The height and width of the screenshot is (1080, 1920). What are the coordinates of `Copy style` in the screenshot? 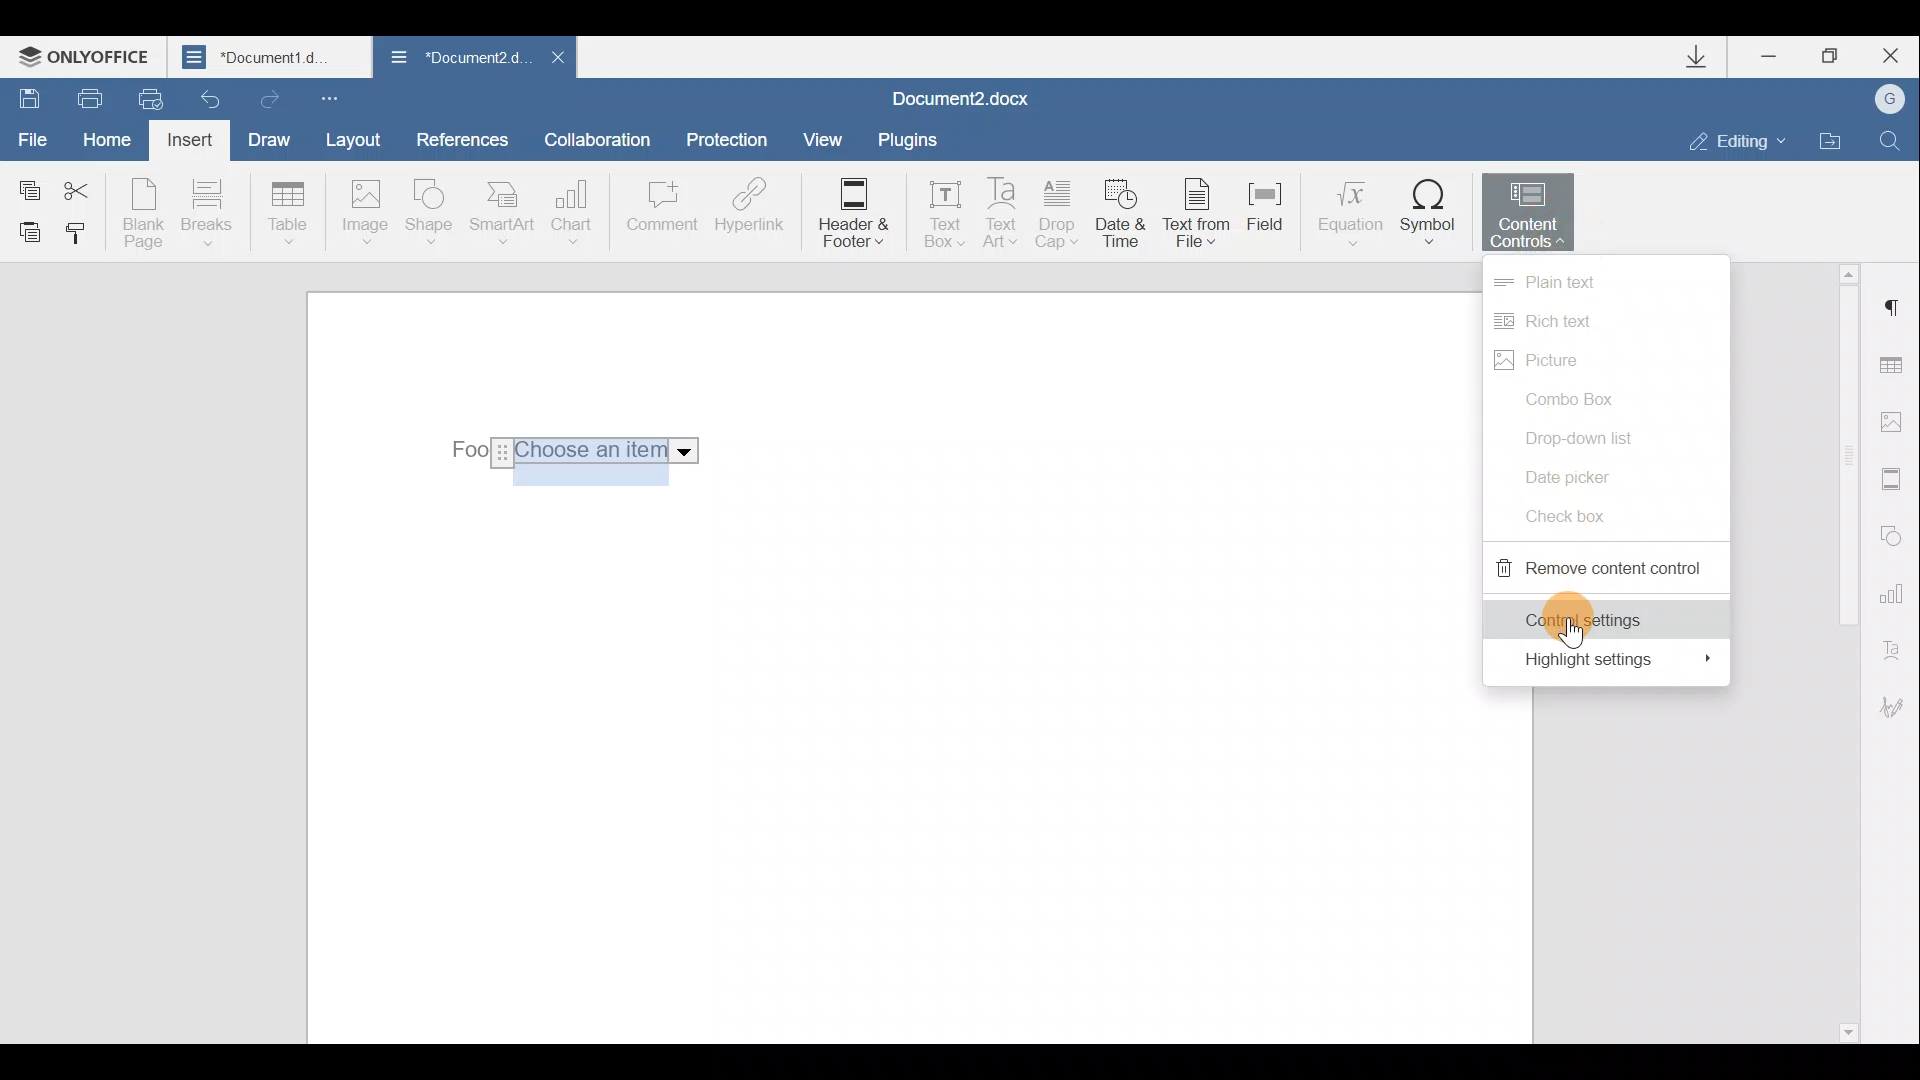 It's located at (78, 237).